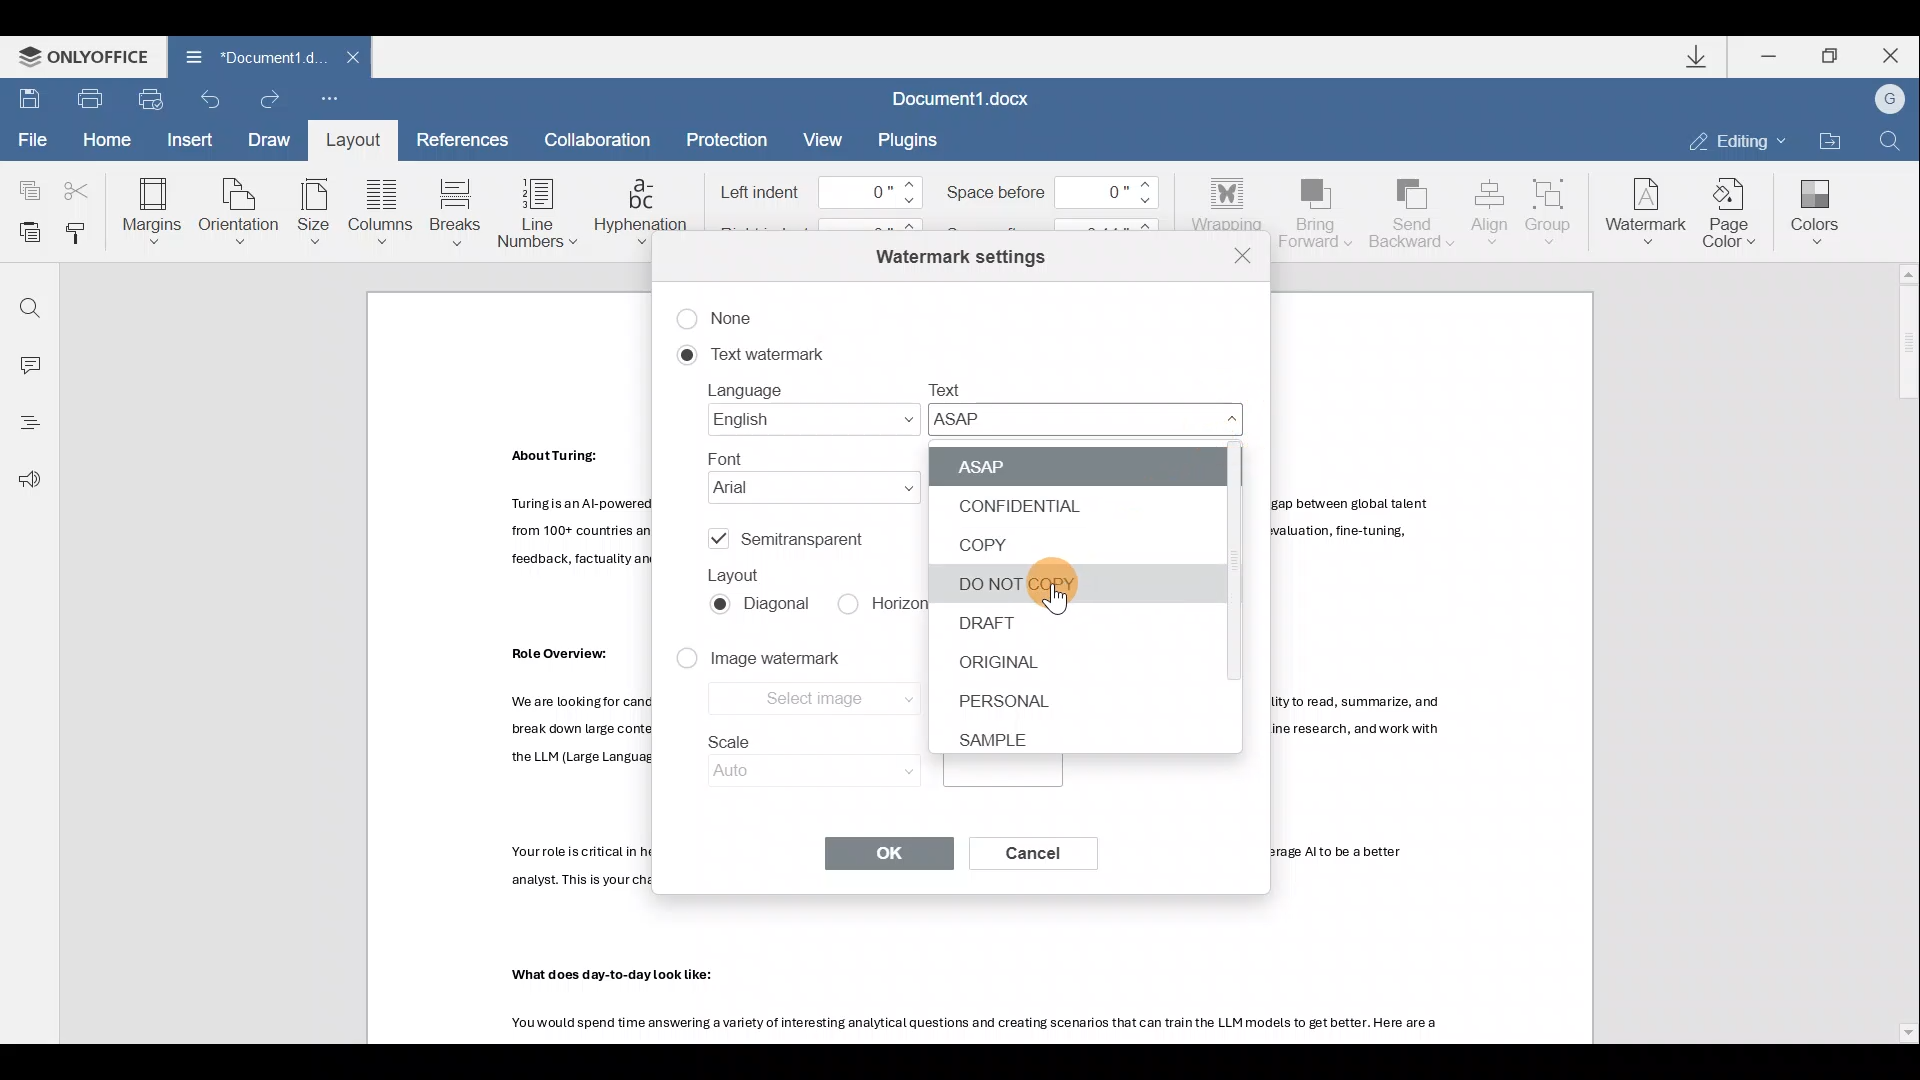 The image size is (1920, 1080). Describe the element at coordinates (314, 210) in the screenshot. I see `Size` at that location.